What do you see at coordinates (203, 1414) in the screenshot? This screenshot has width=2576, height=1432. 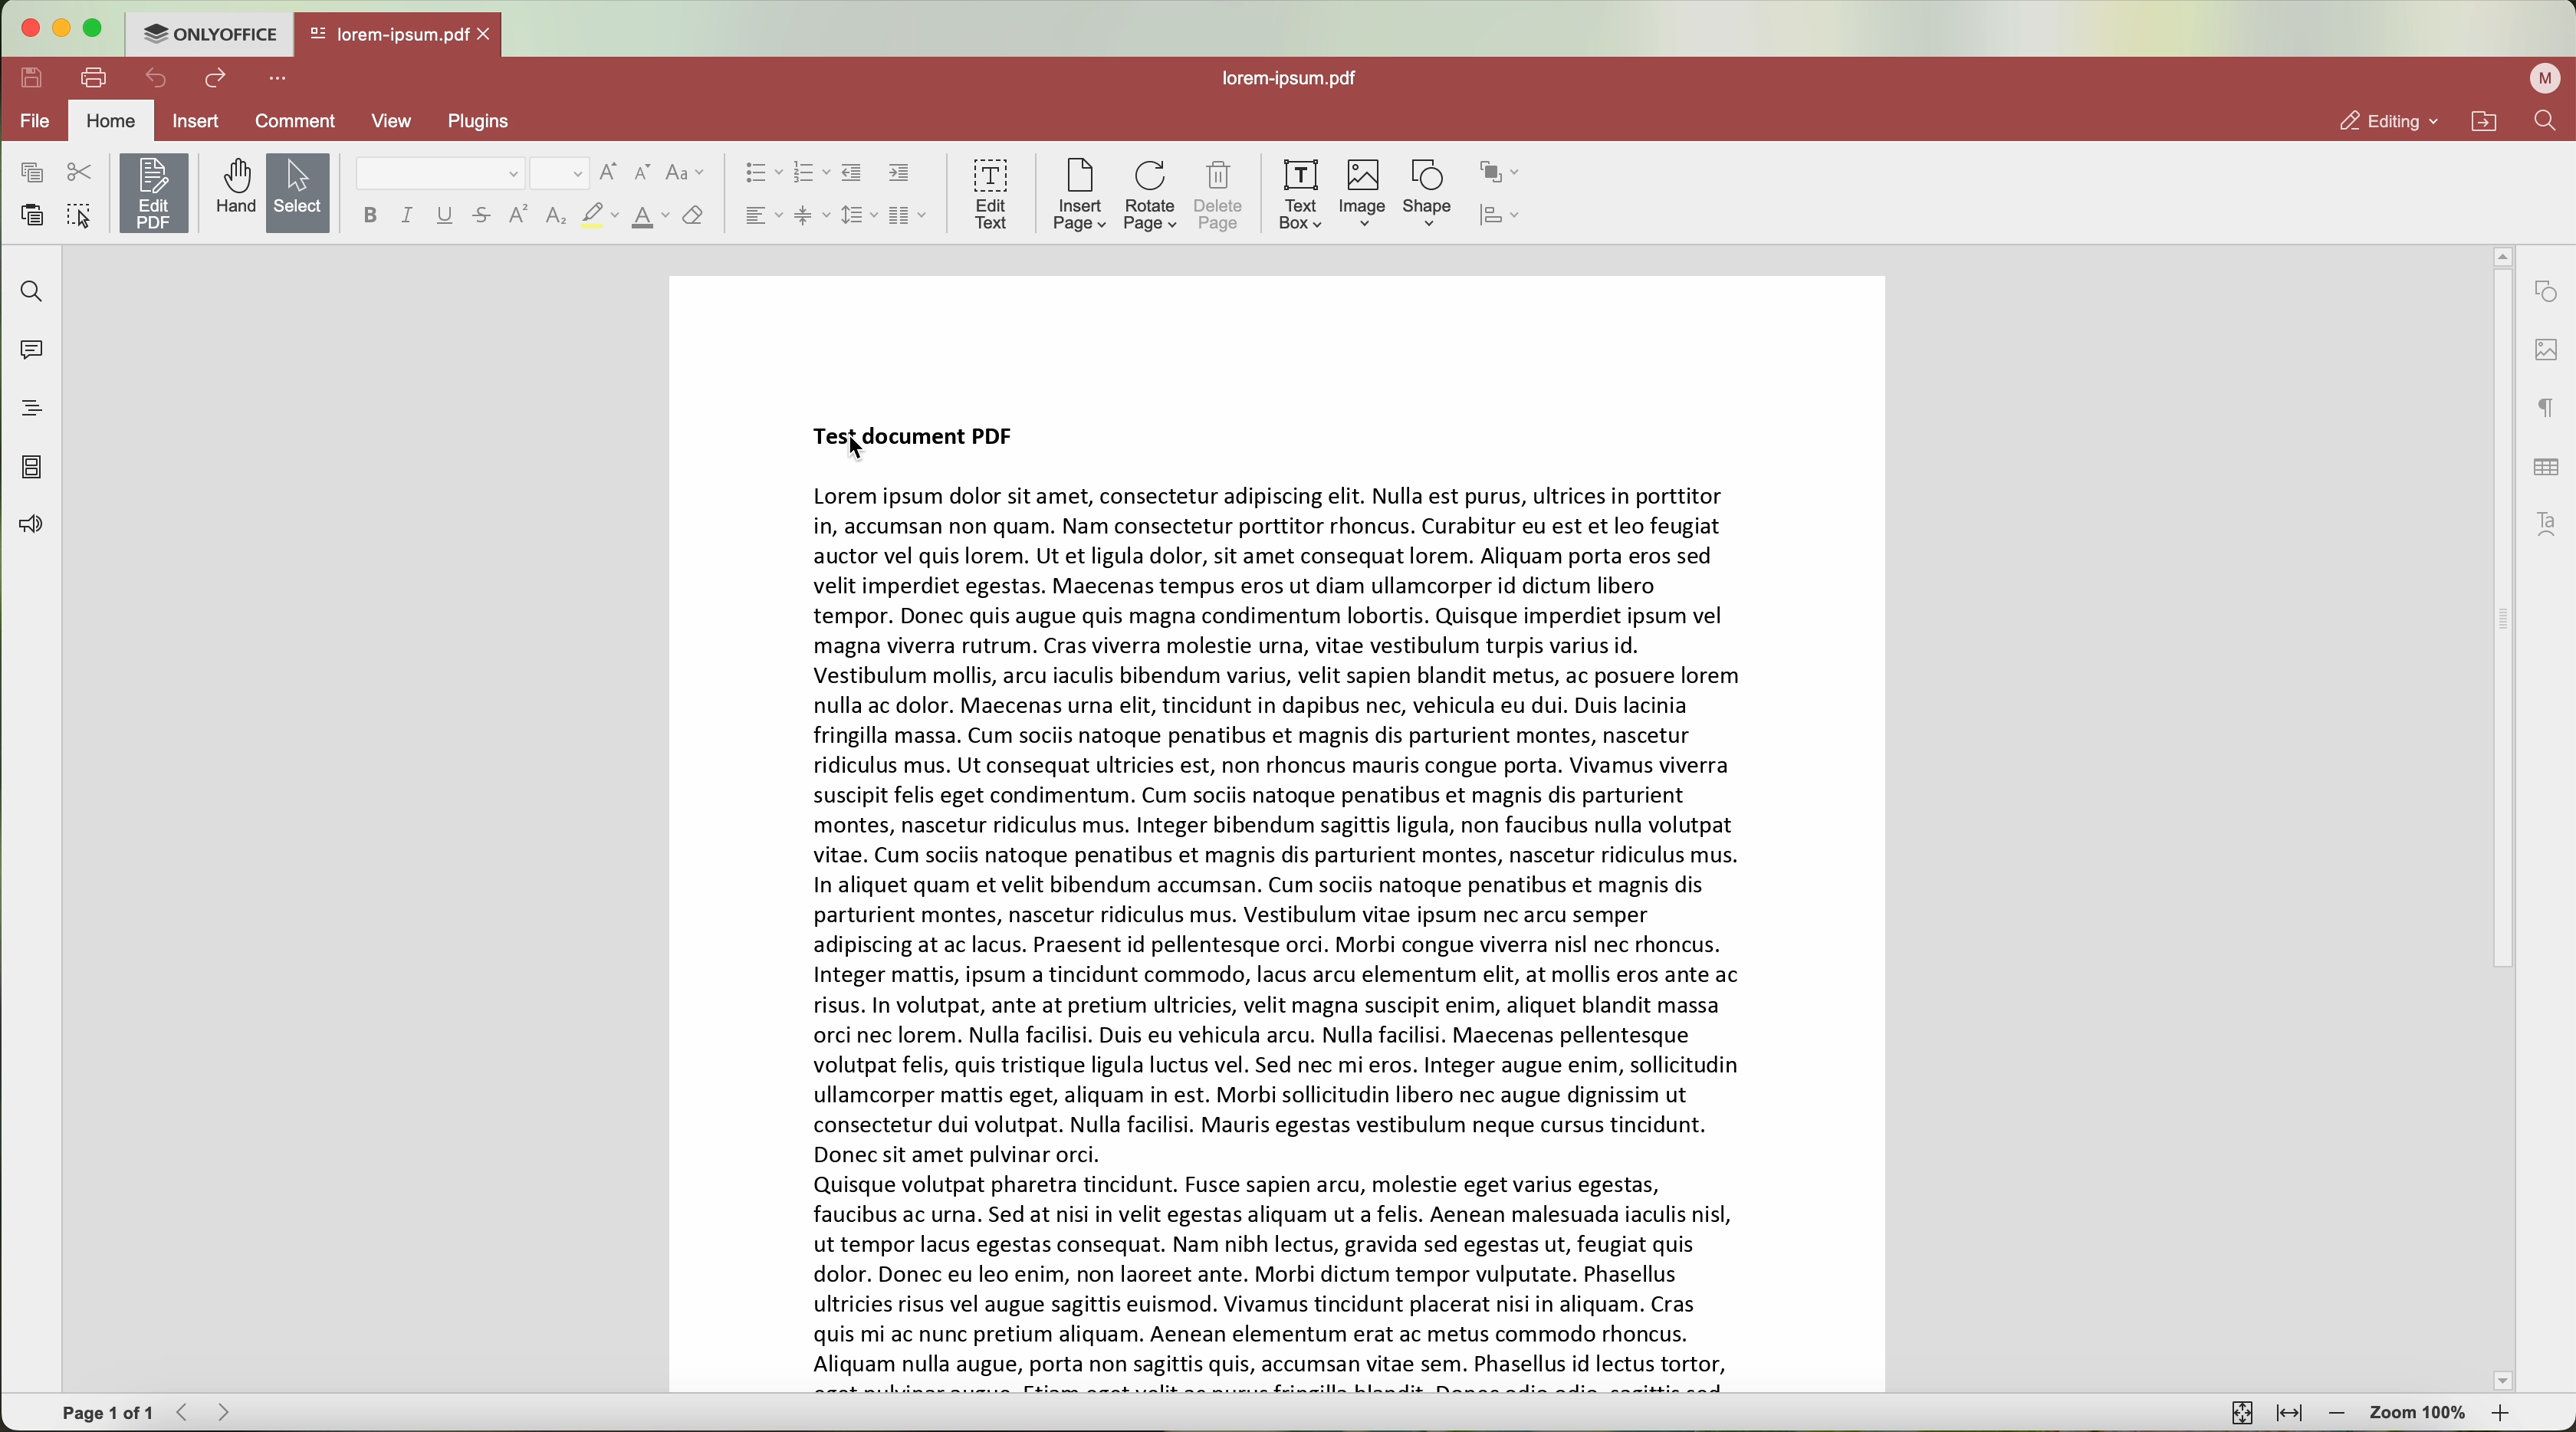 I see `navigate arrows` at bounding box center [203, 1414].